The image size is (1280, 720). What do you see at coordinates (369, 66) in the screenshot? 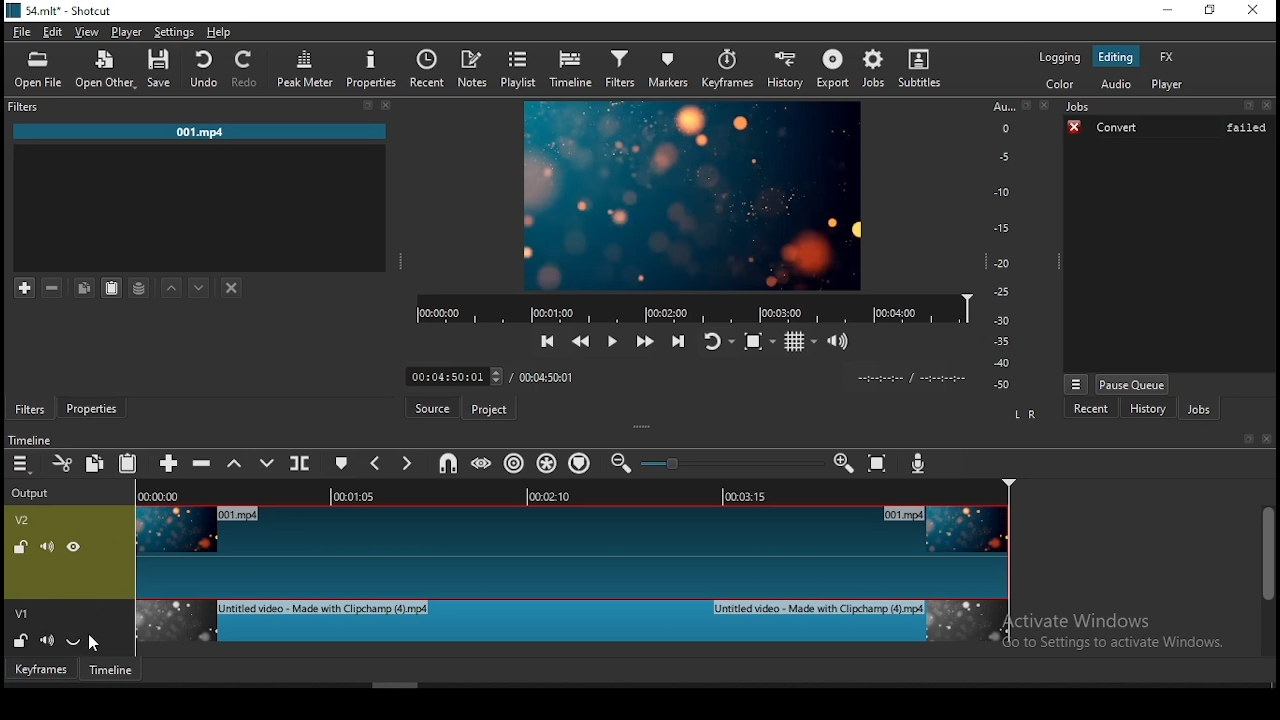
I see `properties` at bounding box center [369, 66].